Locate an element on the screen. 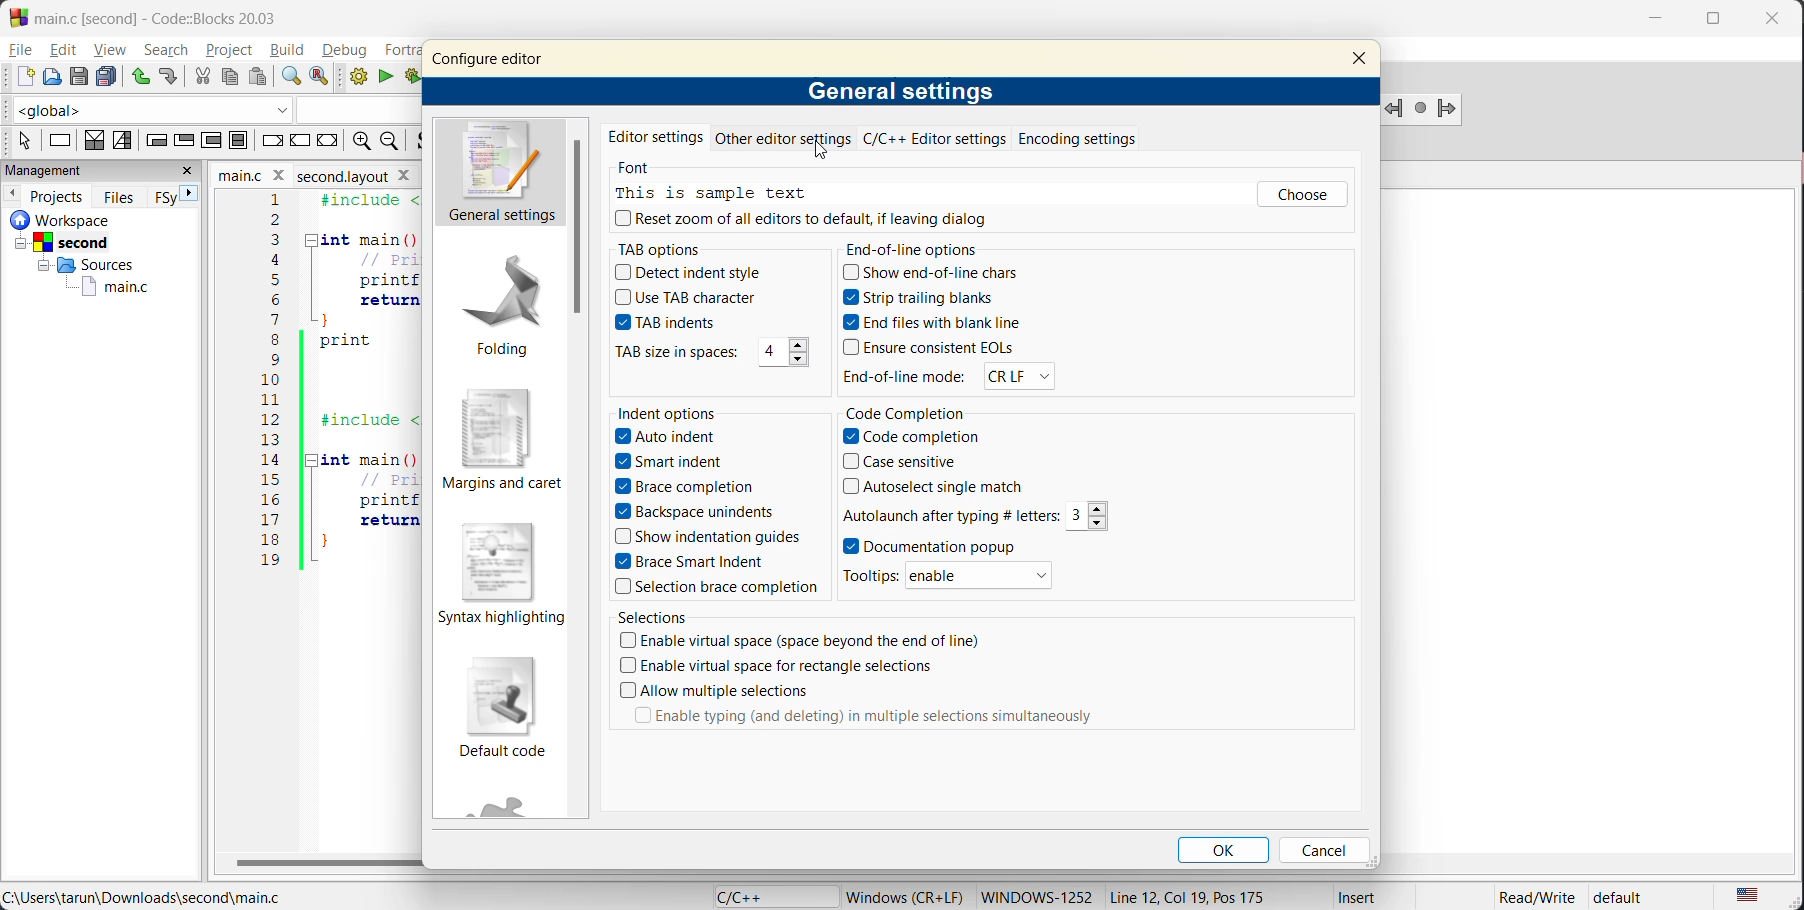  Selection brace completion is located at coordinates (721, 585).